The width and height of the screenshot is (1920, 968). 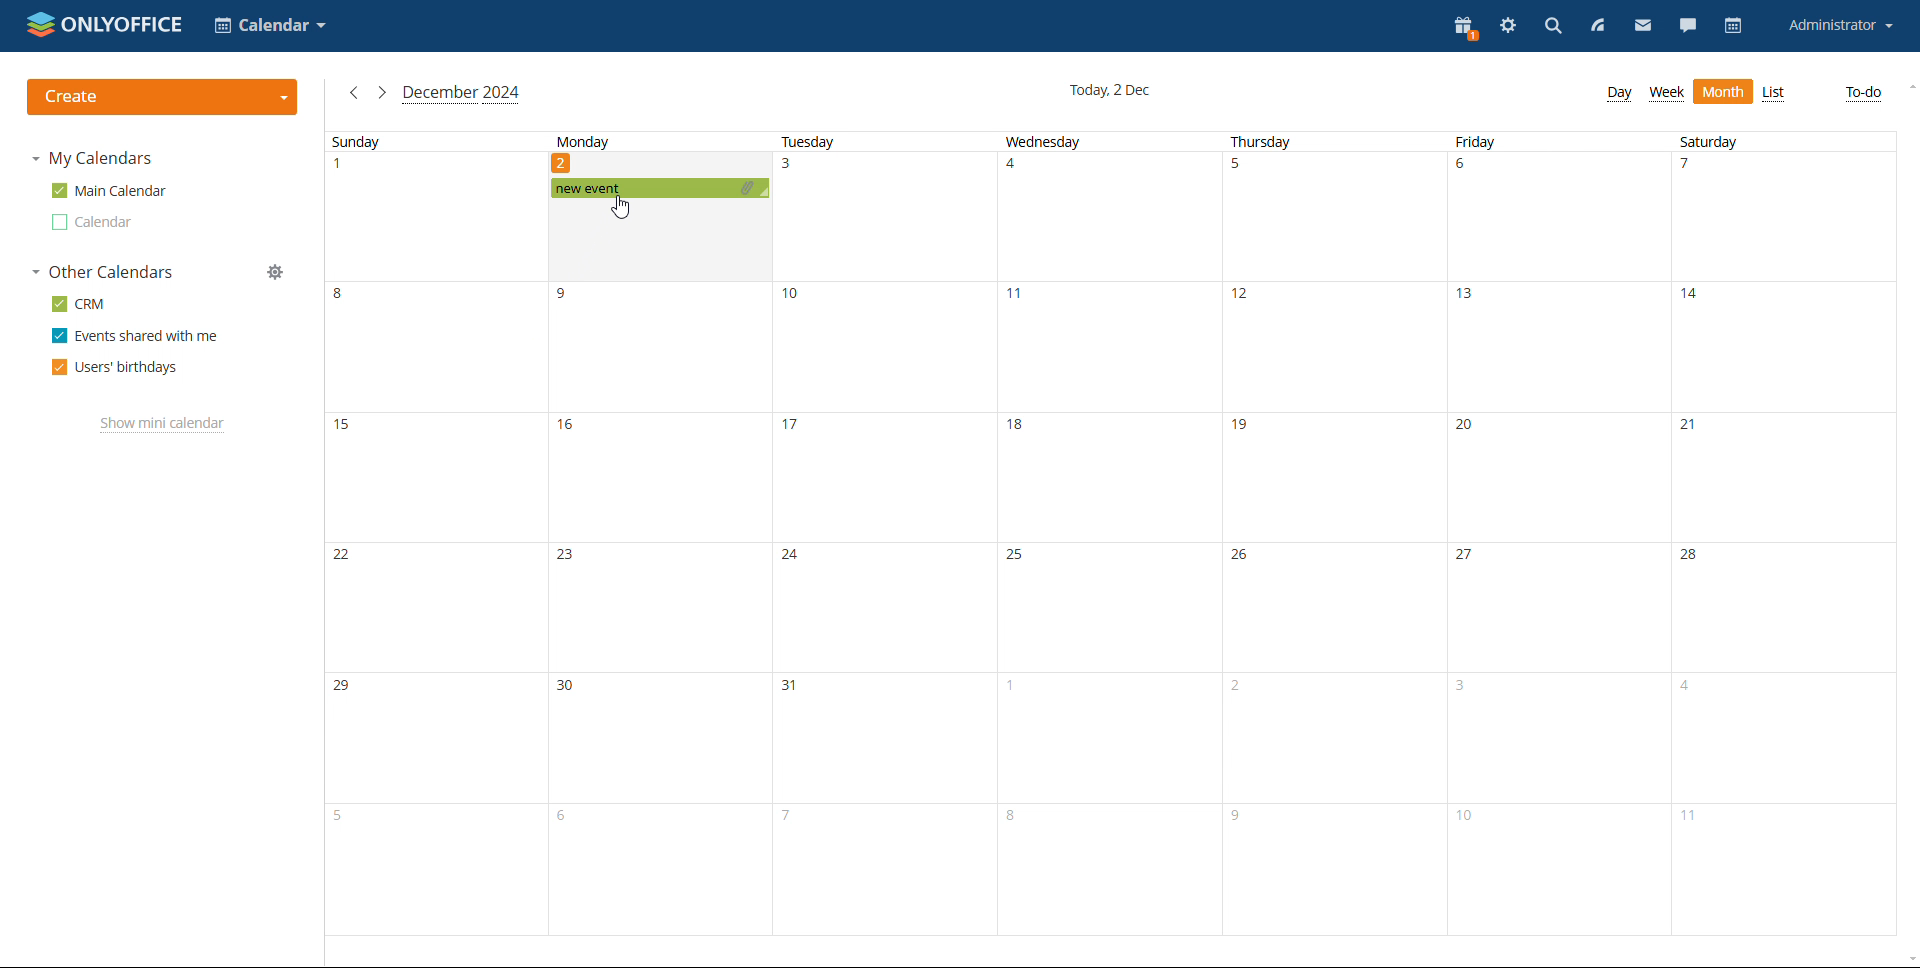 I want to click on 24, so click(x=792, y=555).